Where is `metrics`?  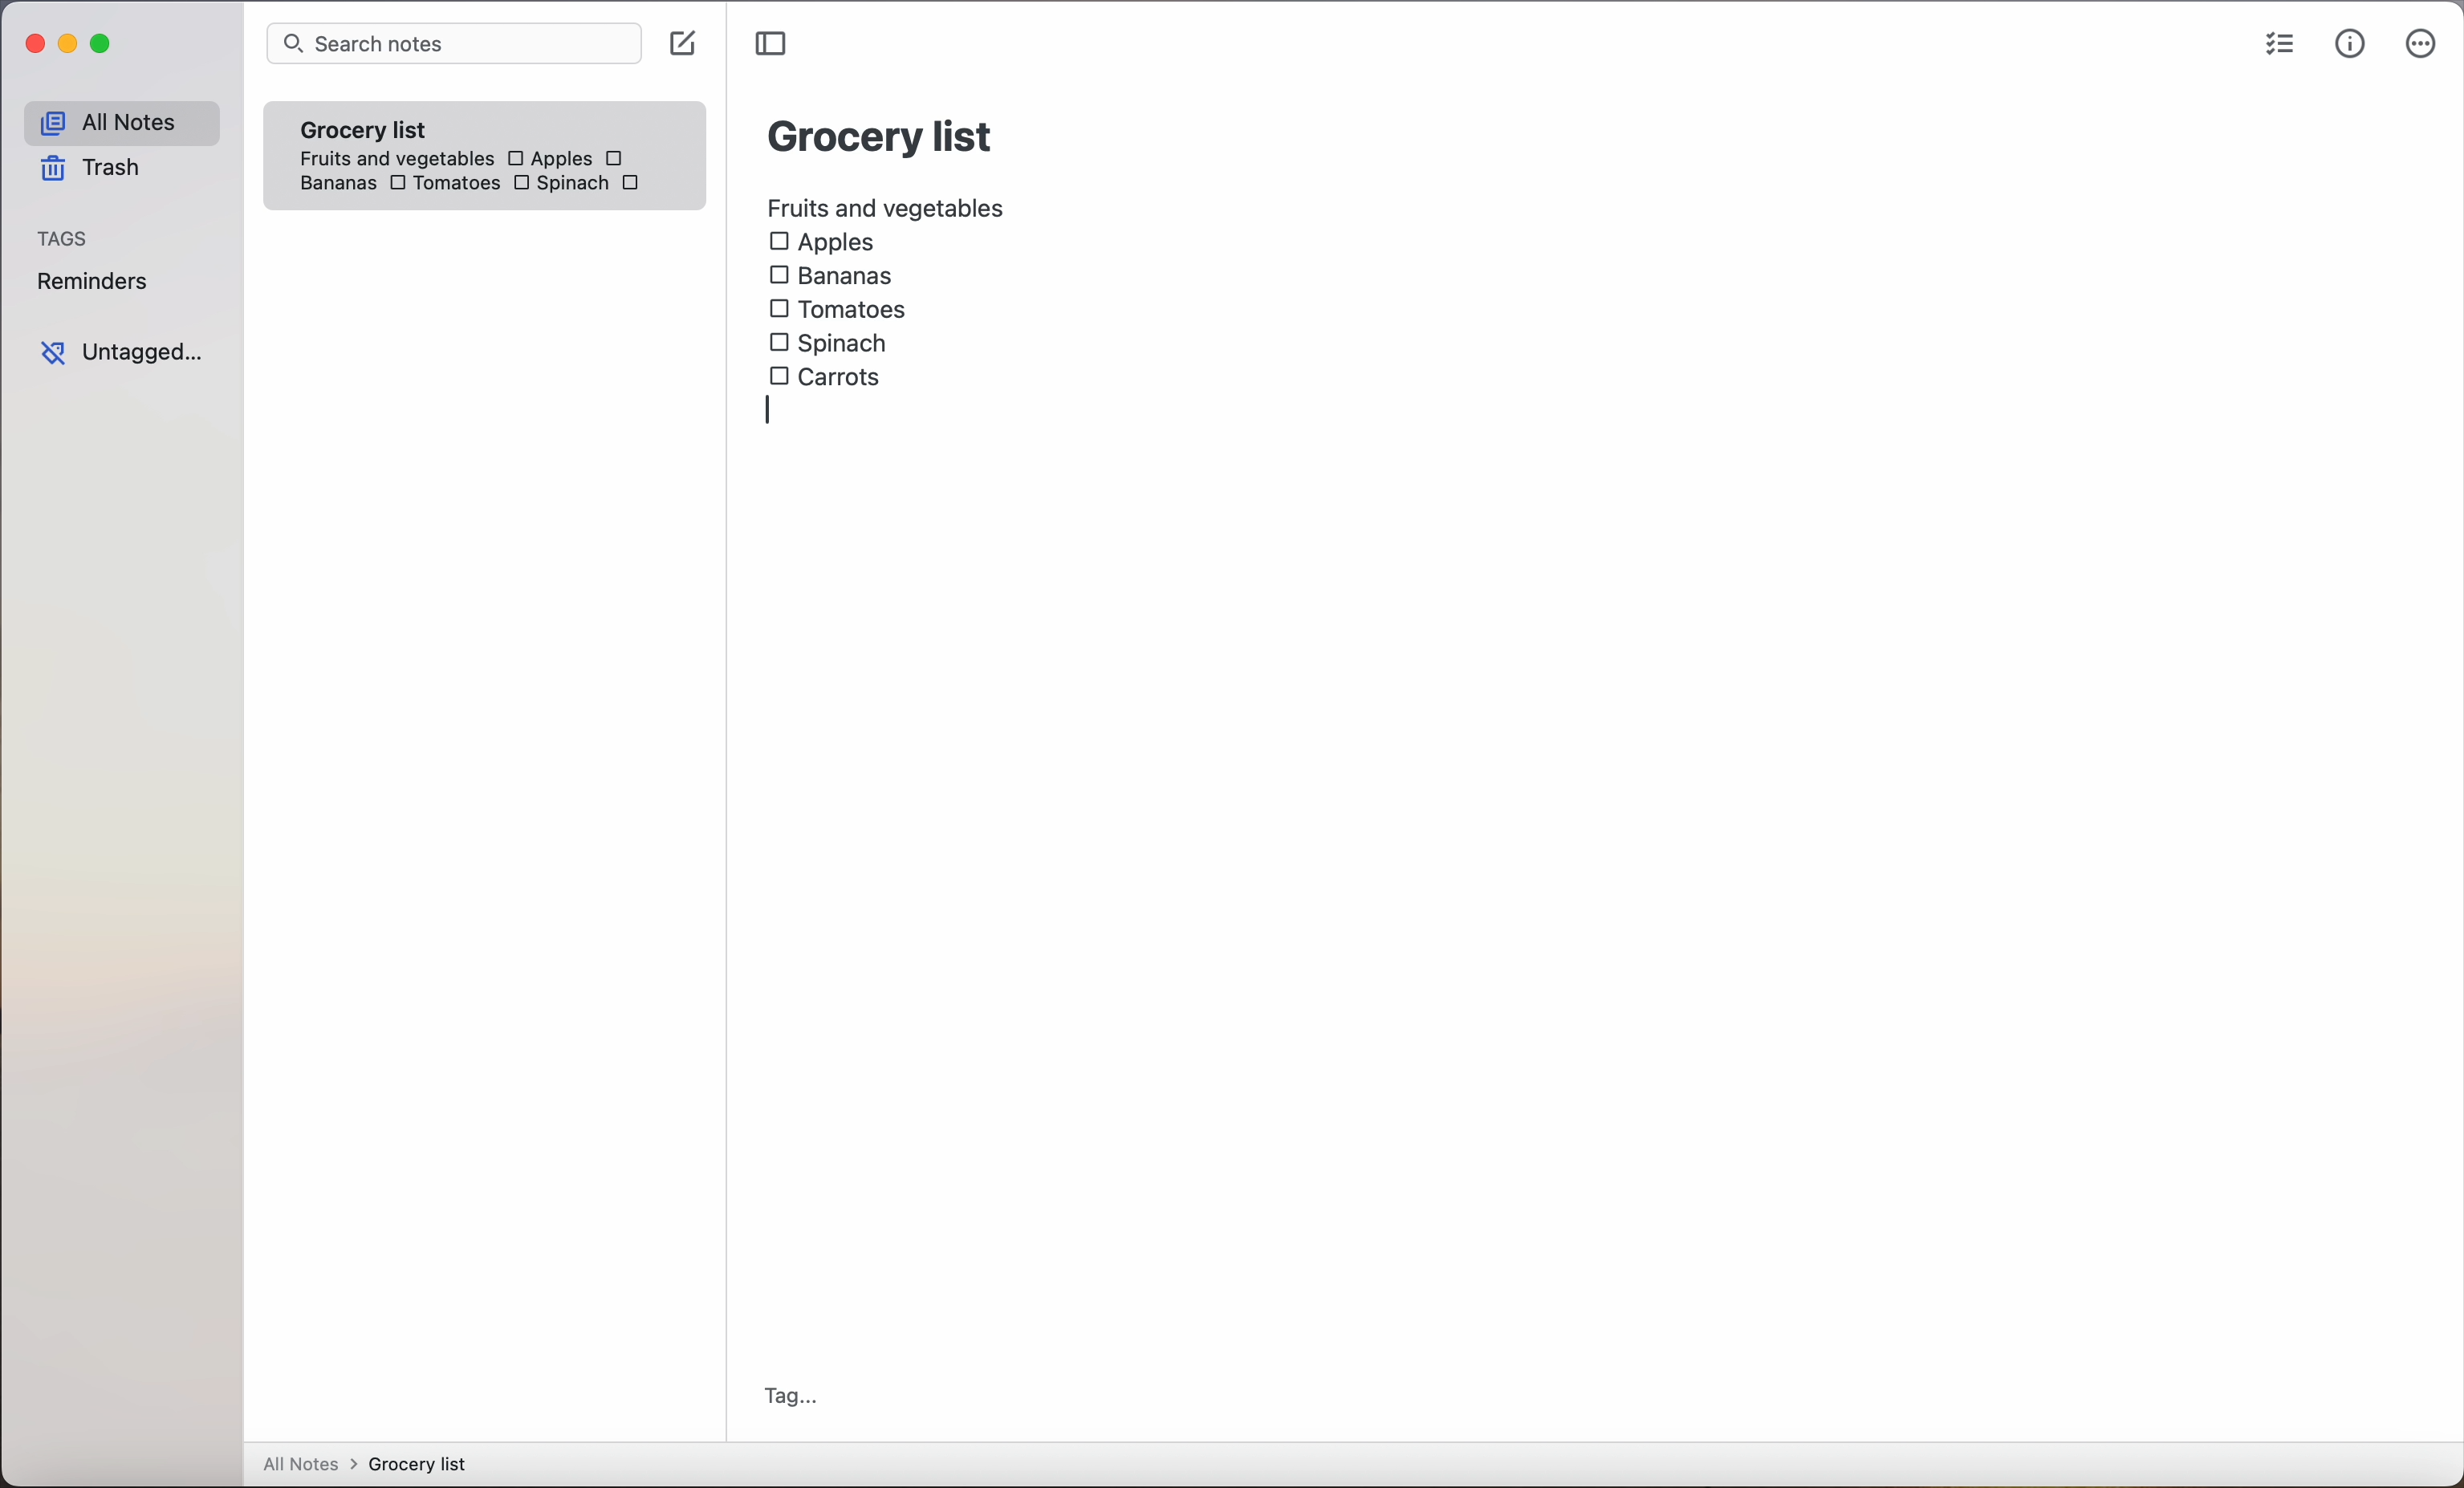 metrics is located at coordinates (2350, 45).